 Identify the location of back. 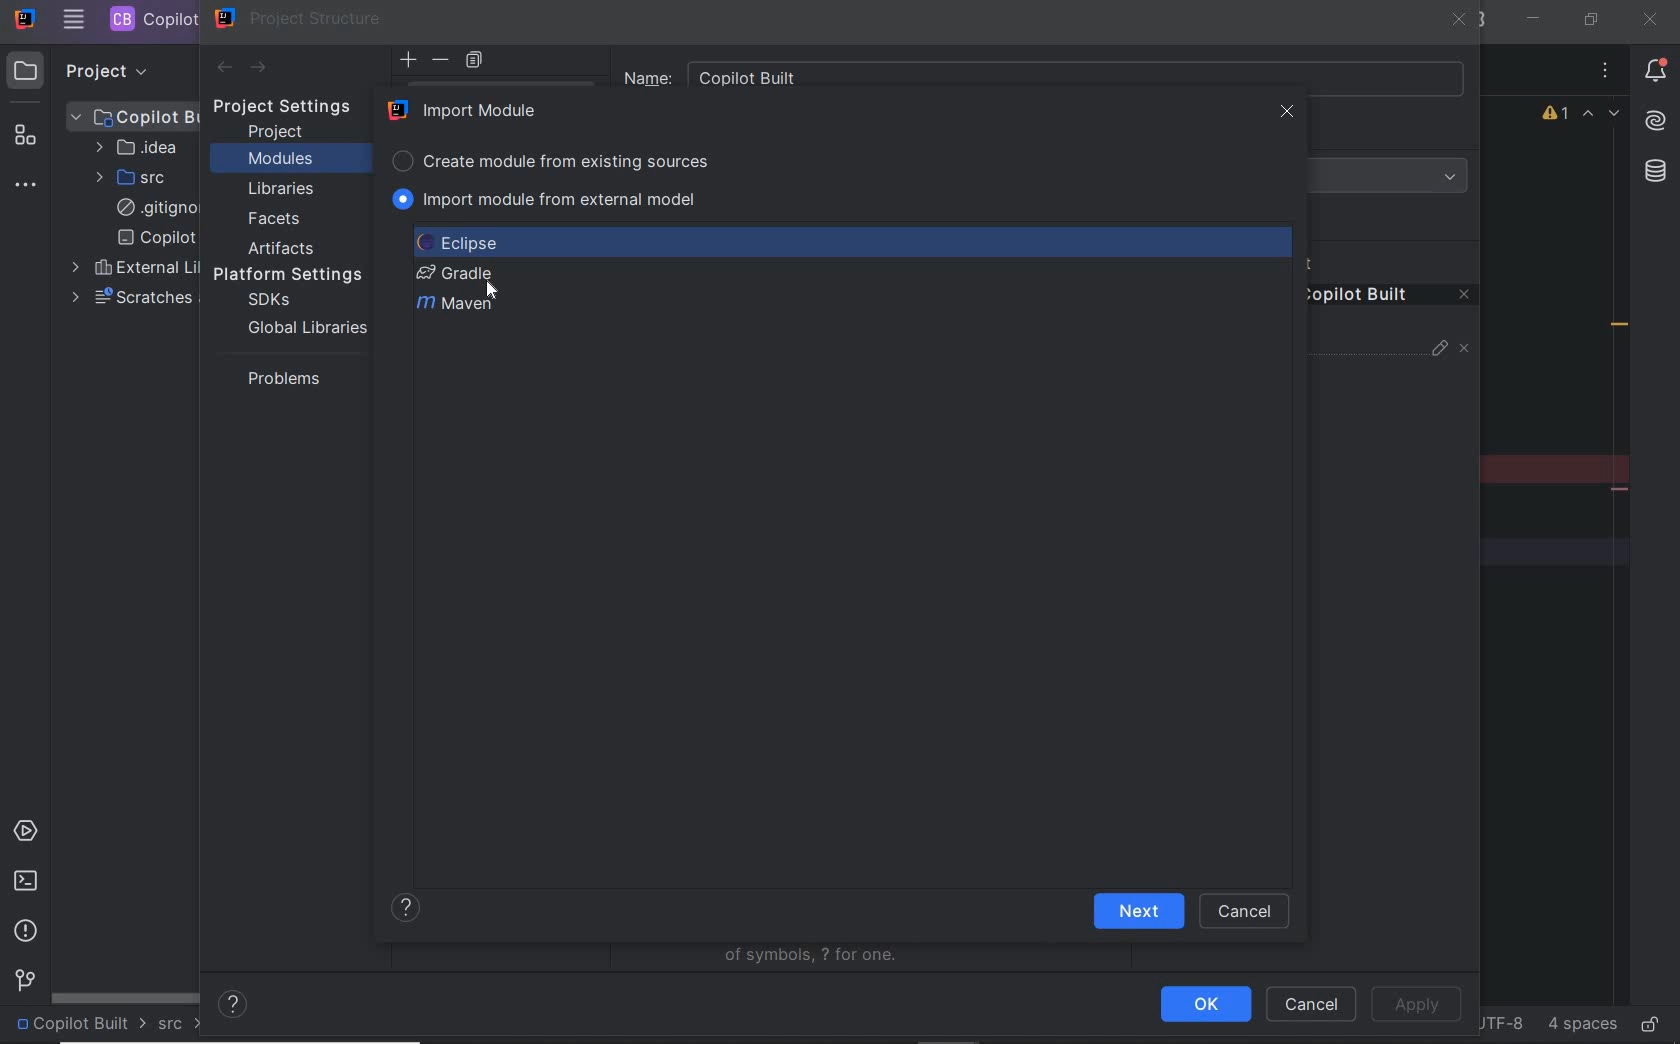
(223, 68).